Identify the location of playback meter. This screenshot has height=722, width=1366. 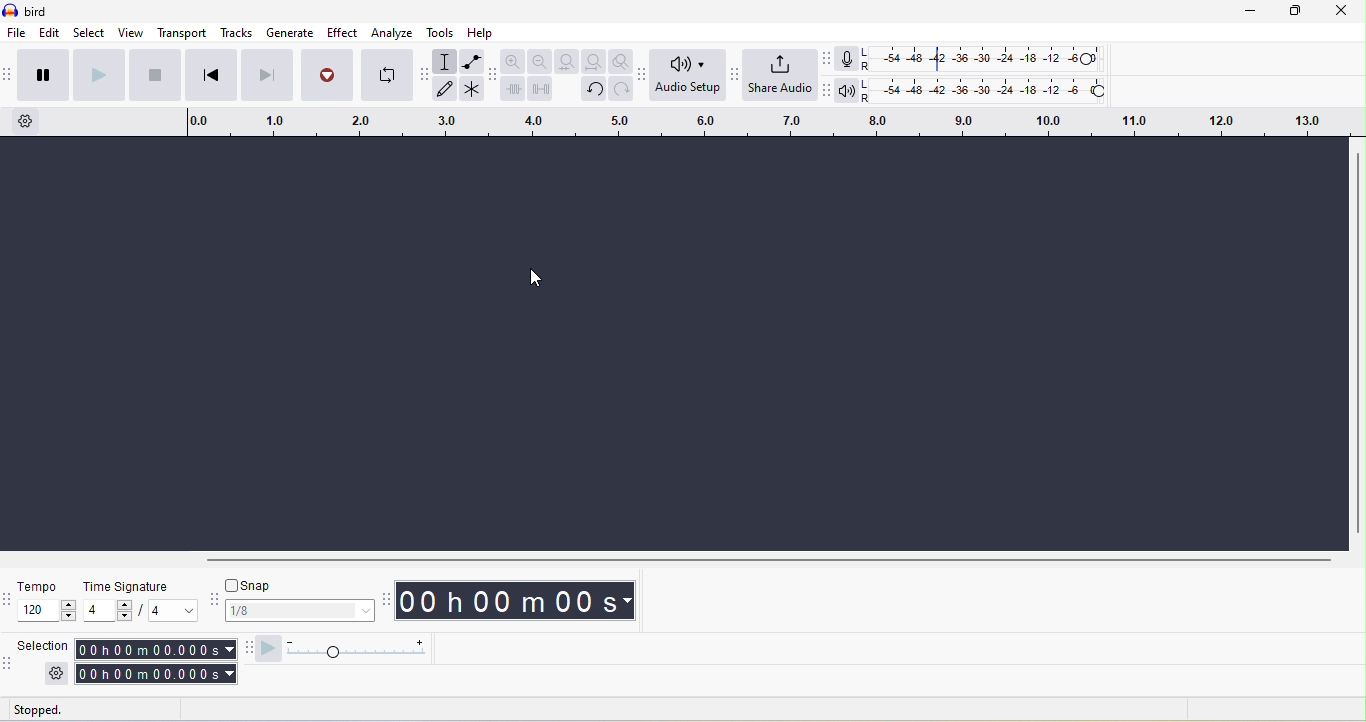
(847, 94).